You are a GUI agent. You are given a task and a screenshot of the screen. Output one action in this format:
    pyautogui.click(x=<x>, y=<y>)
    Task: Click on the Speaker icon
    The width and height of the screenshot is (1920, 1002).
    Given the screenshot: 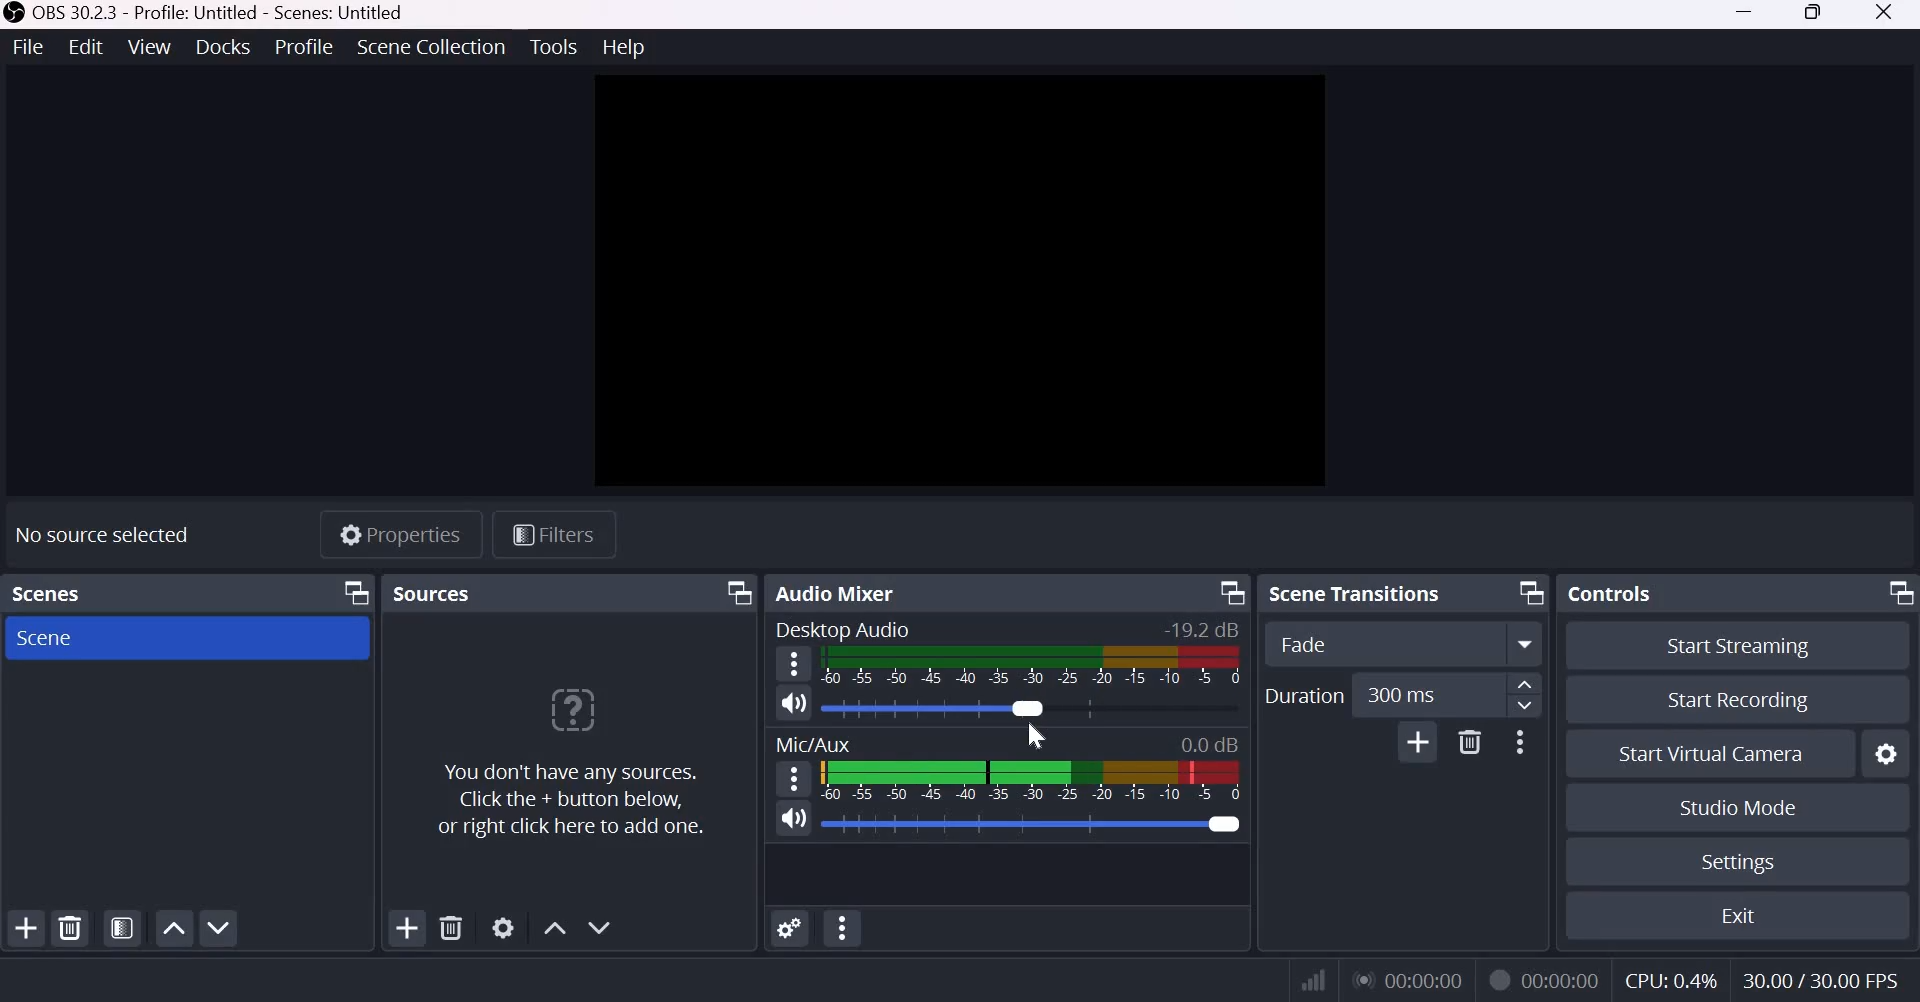 What is the action you would take?
    pyautogui.click(x=791, y=819)
    